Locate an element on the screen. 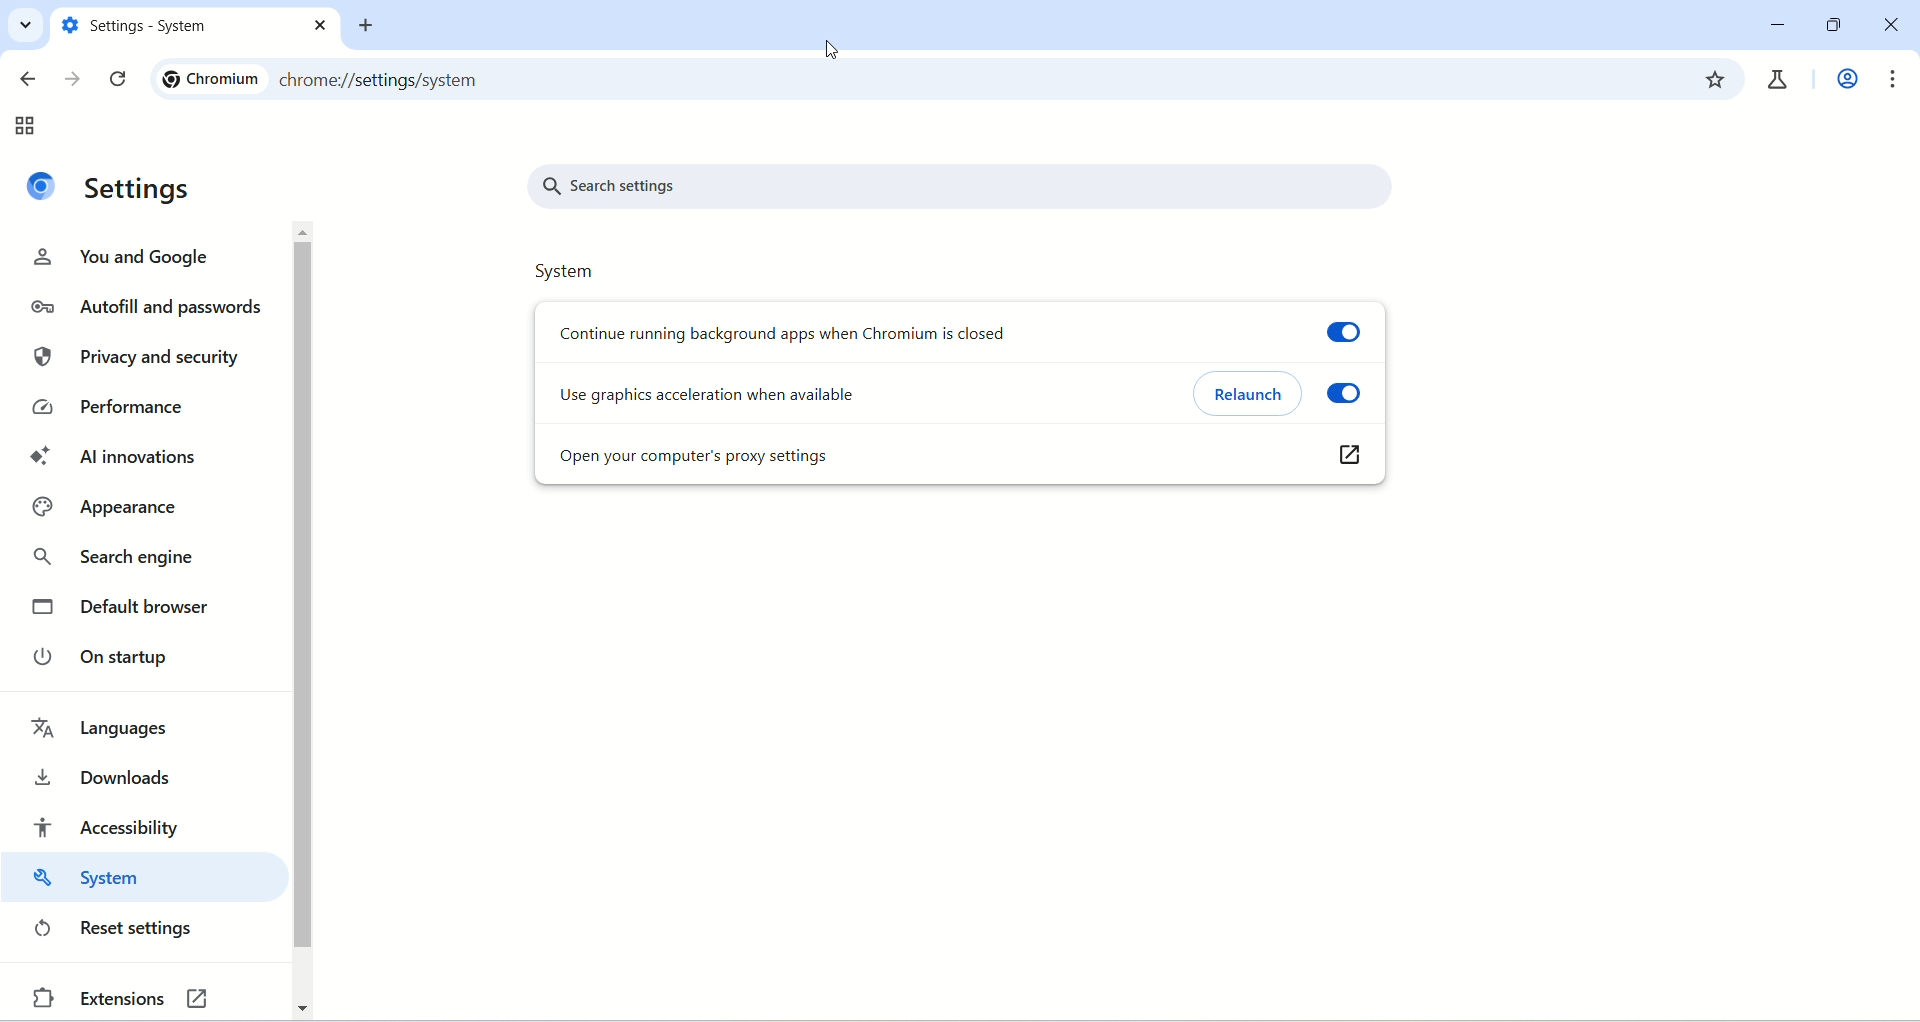  performance is located at coordinates (106, 409).